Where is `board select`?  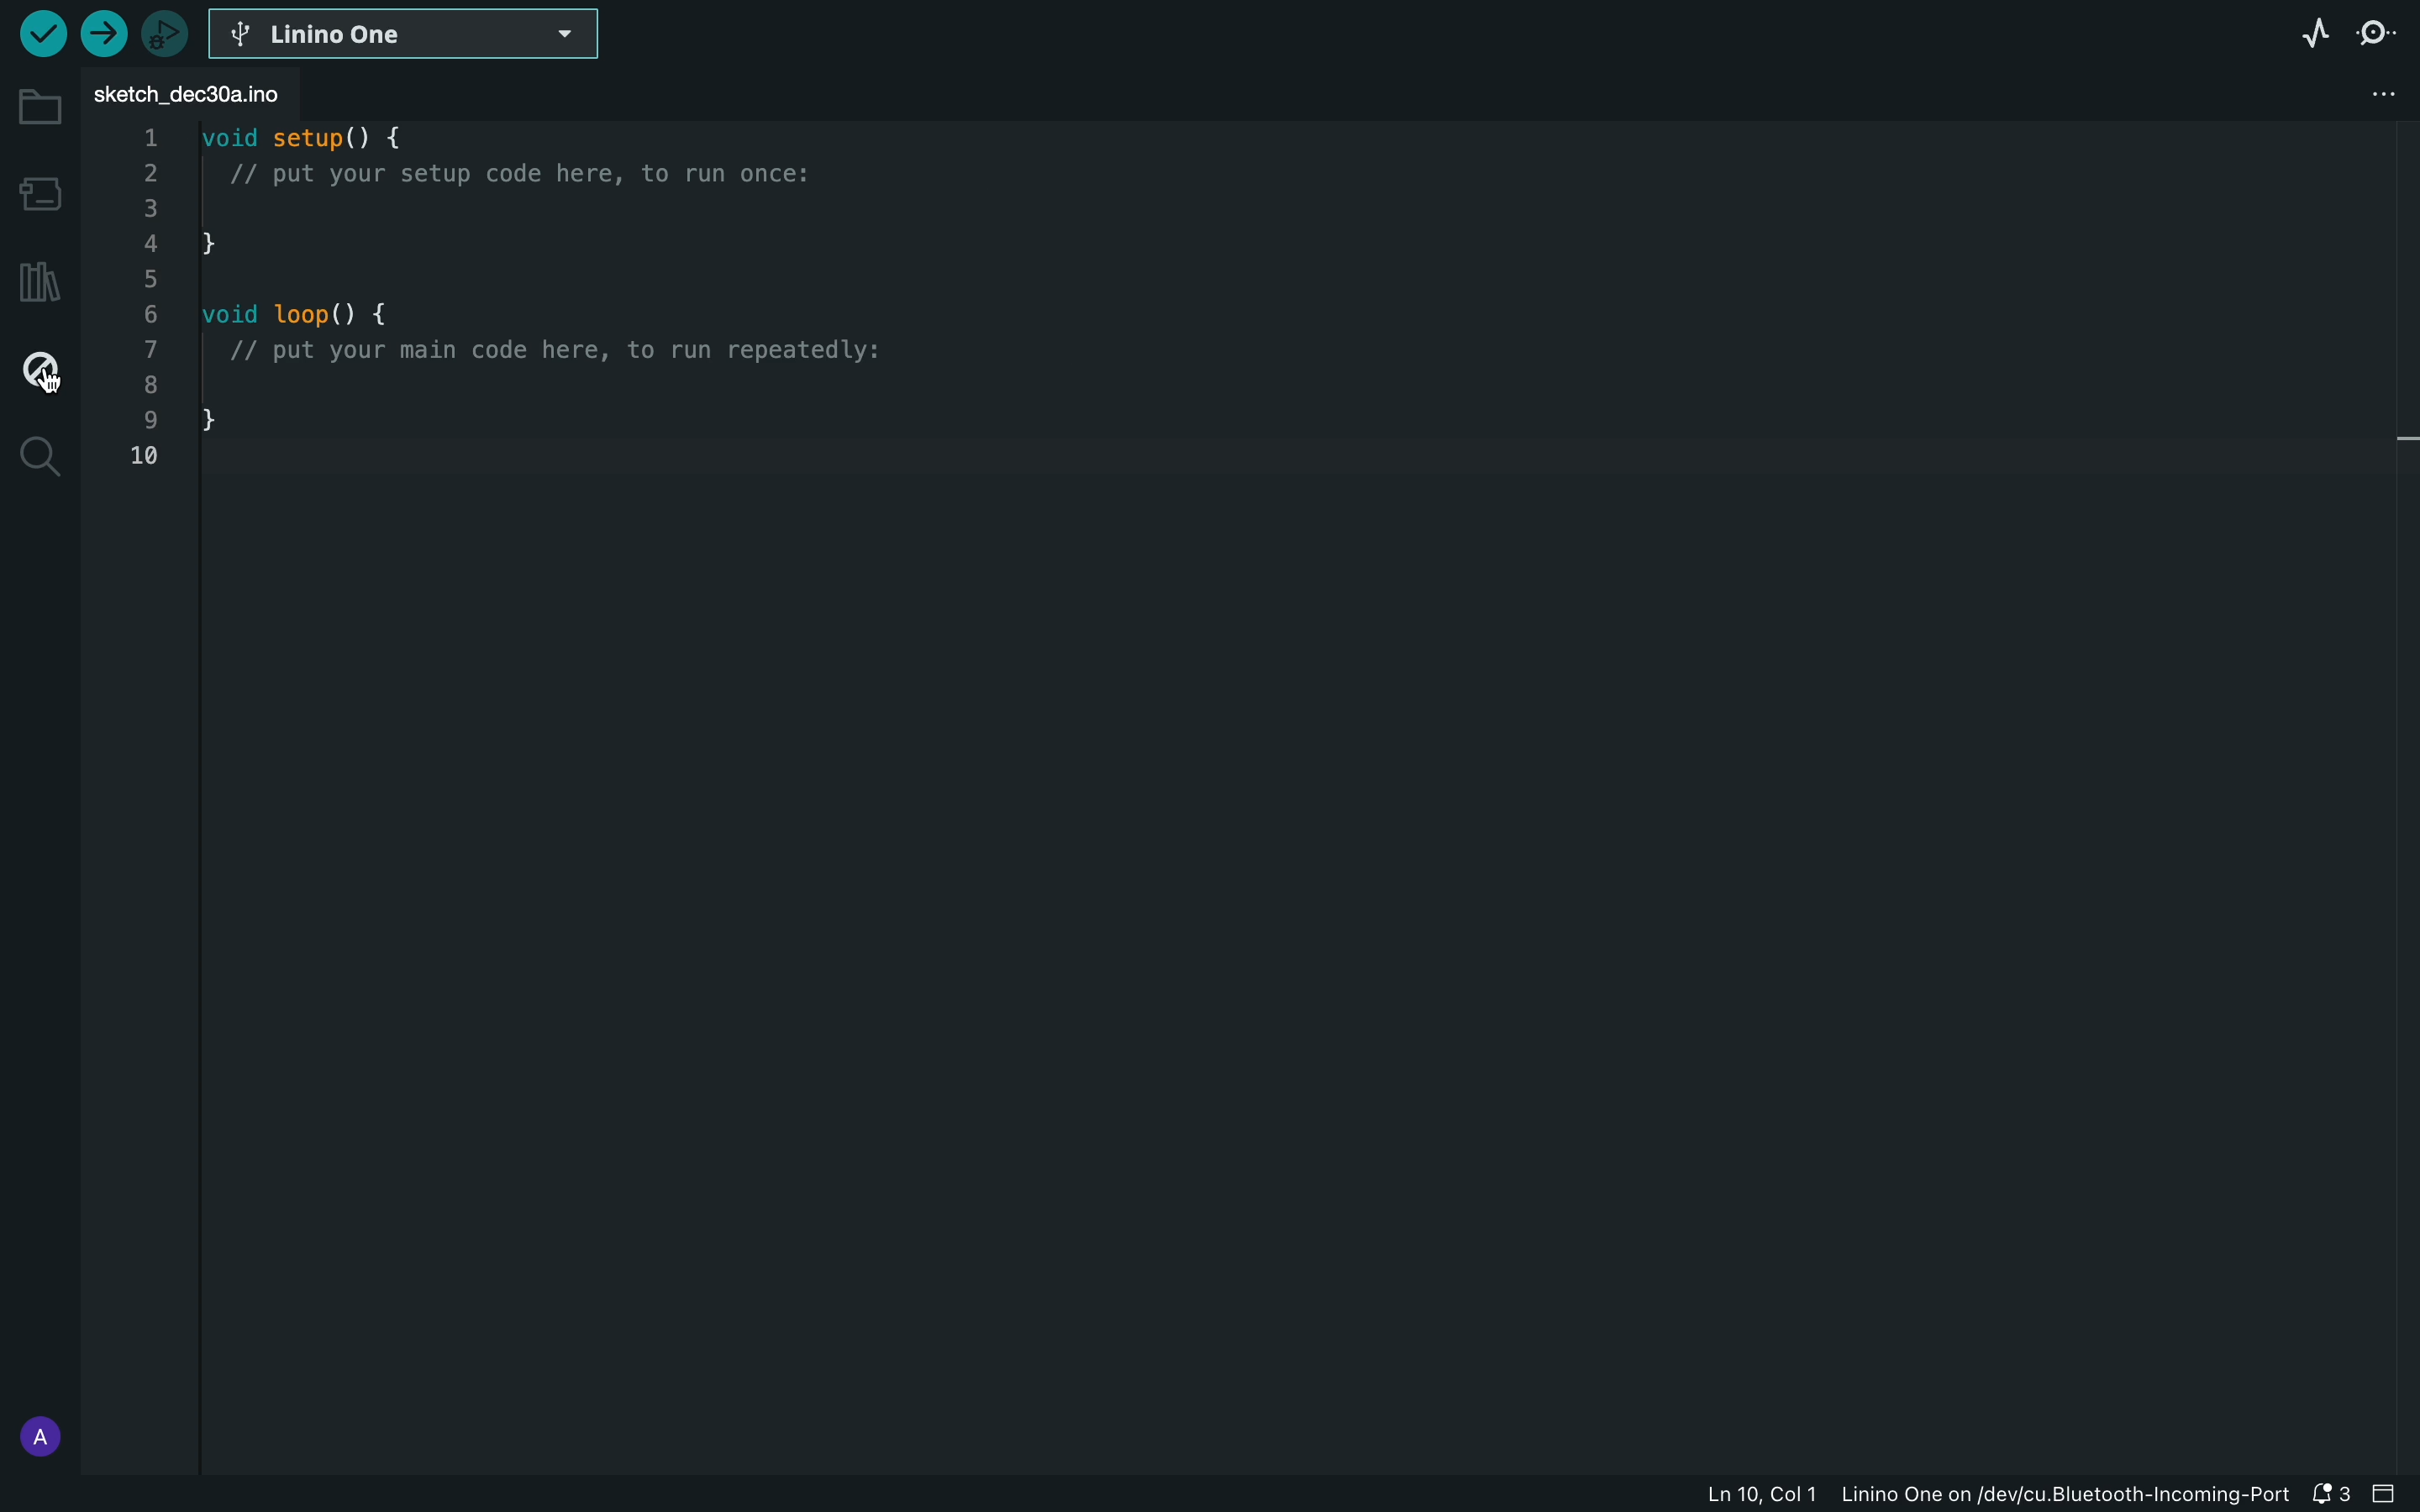 board select is located at coordinates (410, 33).